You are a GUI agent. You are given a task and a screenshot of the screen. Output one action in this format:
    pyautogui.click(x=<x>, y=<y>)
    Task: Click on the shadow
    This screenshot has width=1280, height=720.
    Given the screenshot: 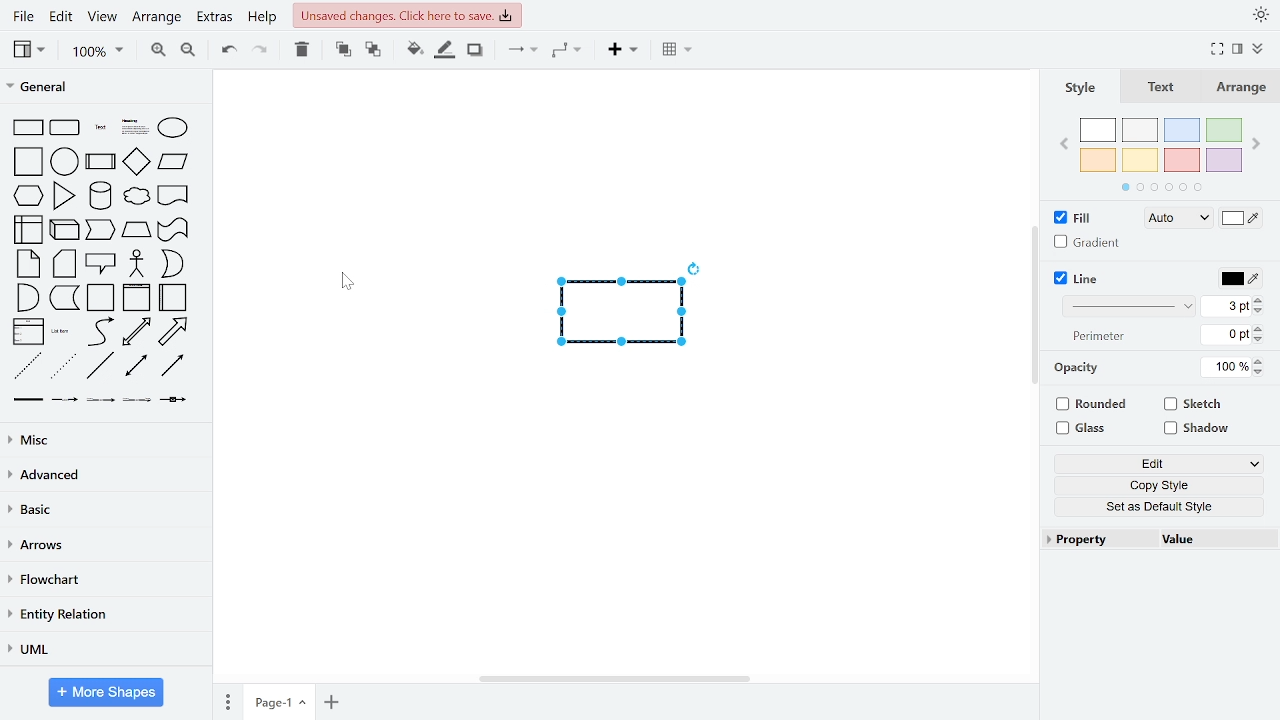 What is the action you would take?
    pyautogui.click(x=1198, y=429)
    